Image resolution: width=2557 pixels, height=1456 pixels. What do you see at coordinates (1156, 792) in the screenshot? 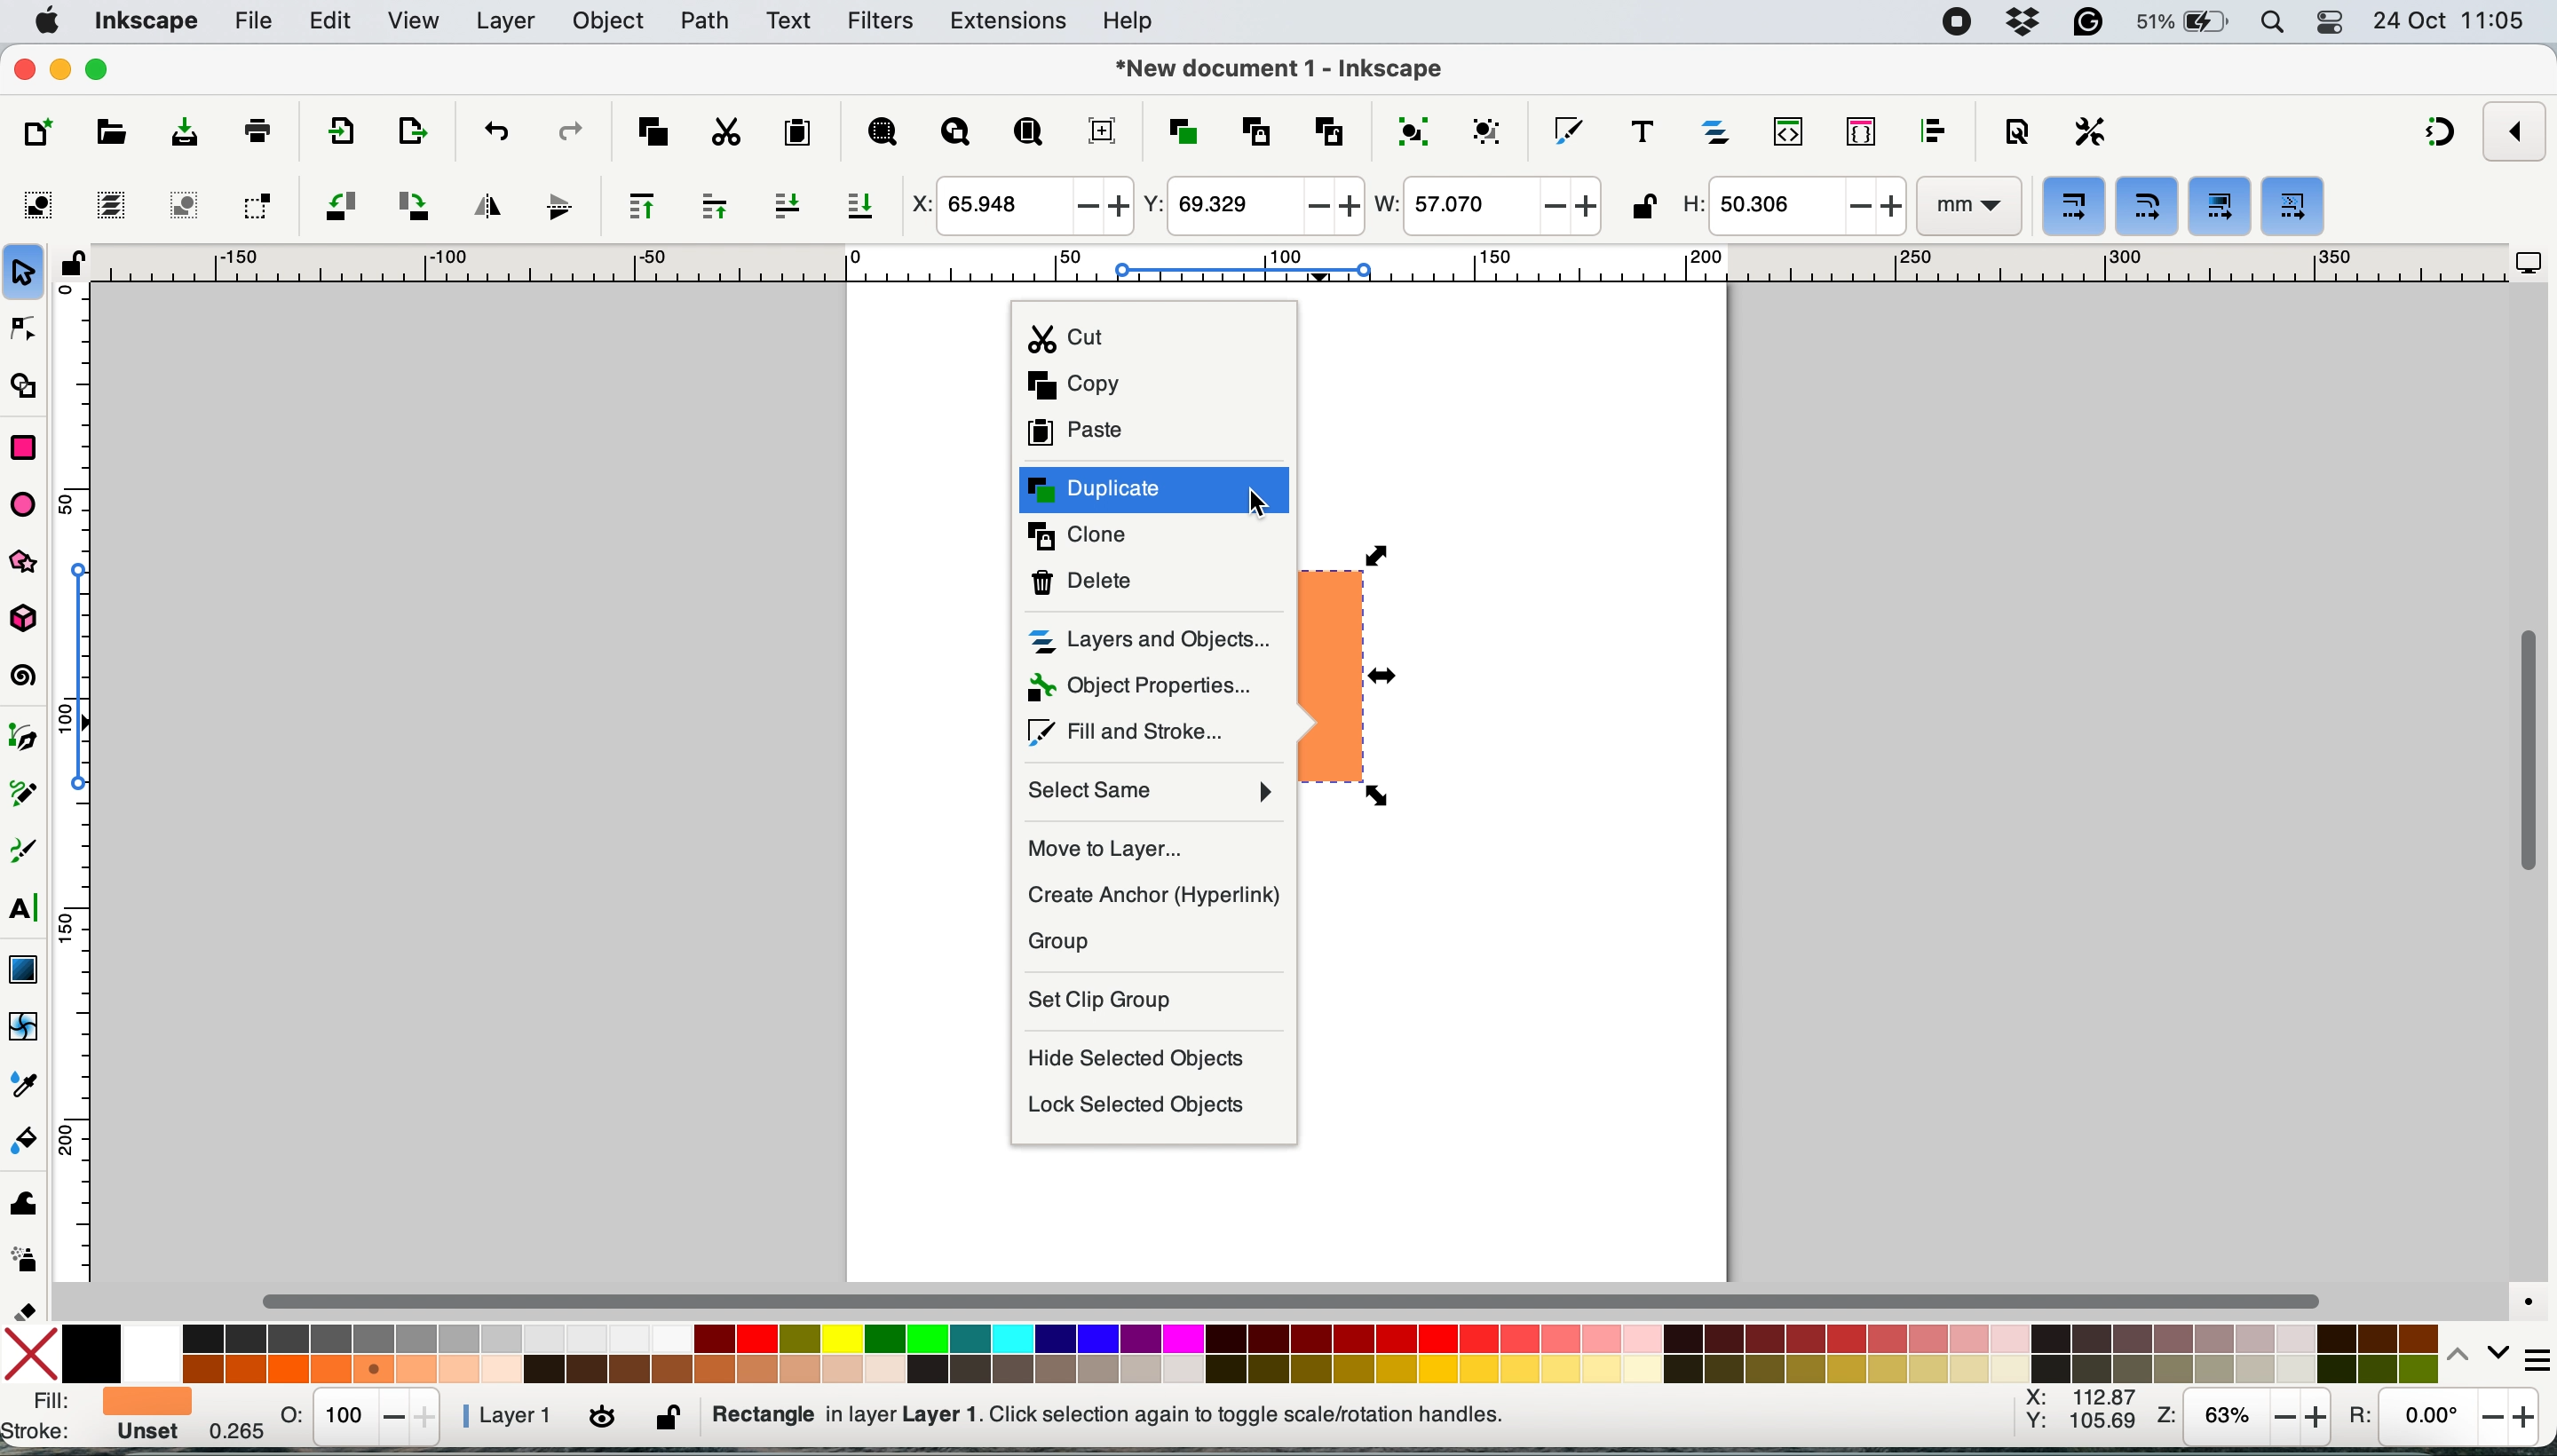
I see `select same` at bounding box center [1156, 792].